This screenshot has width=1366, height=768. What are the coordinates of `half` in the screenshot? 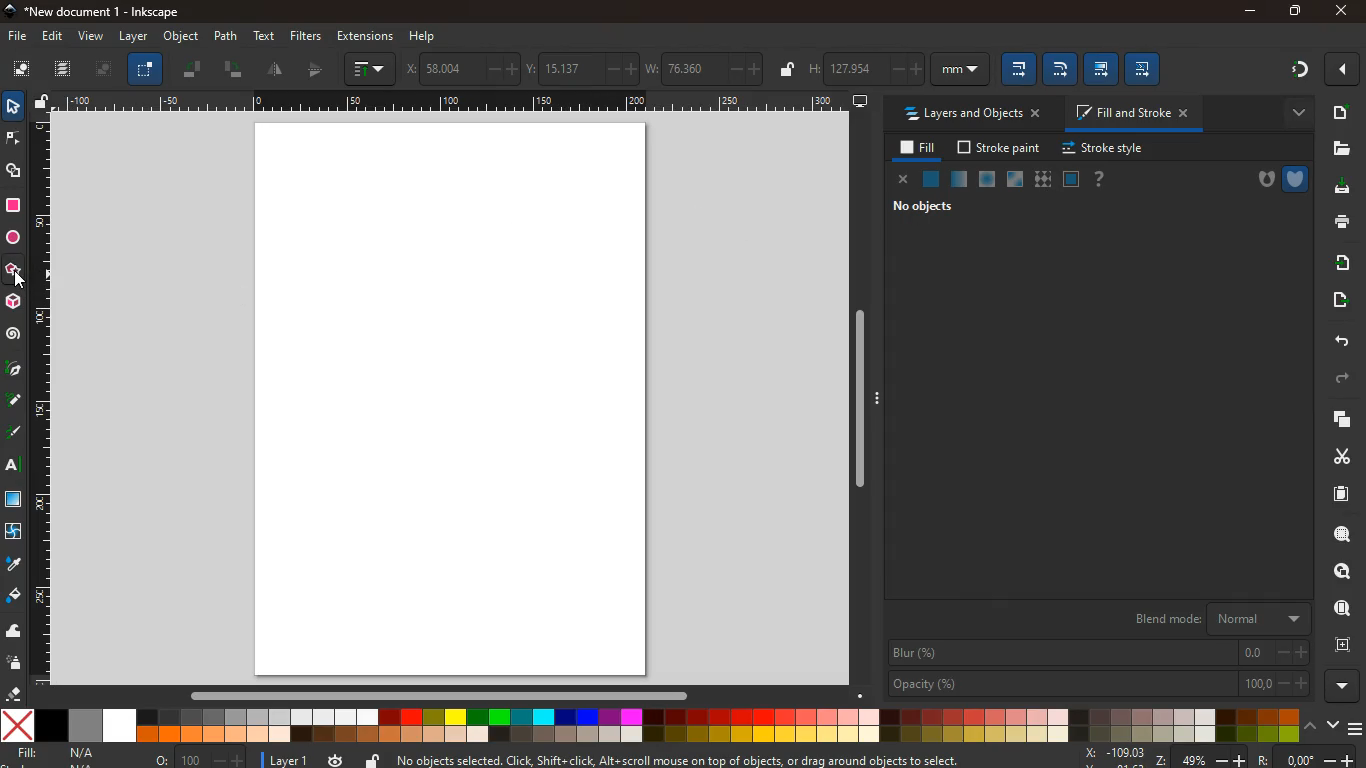 It's located at (317, 71).